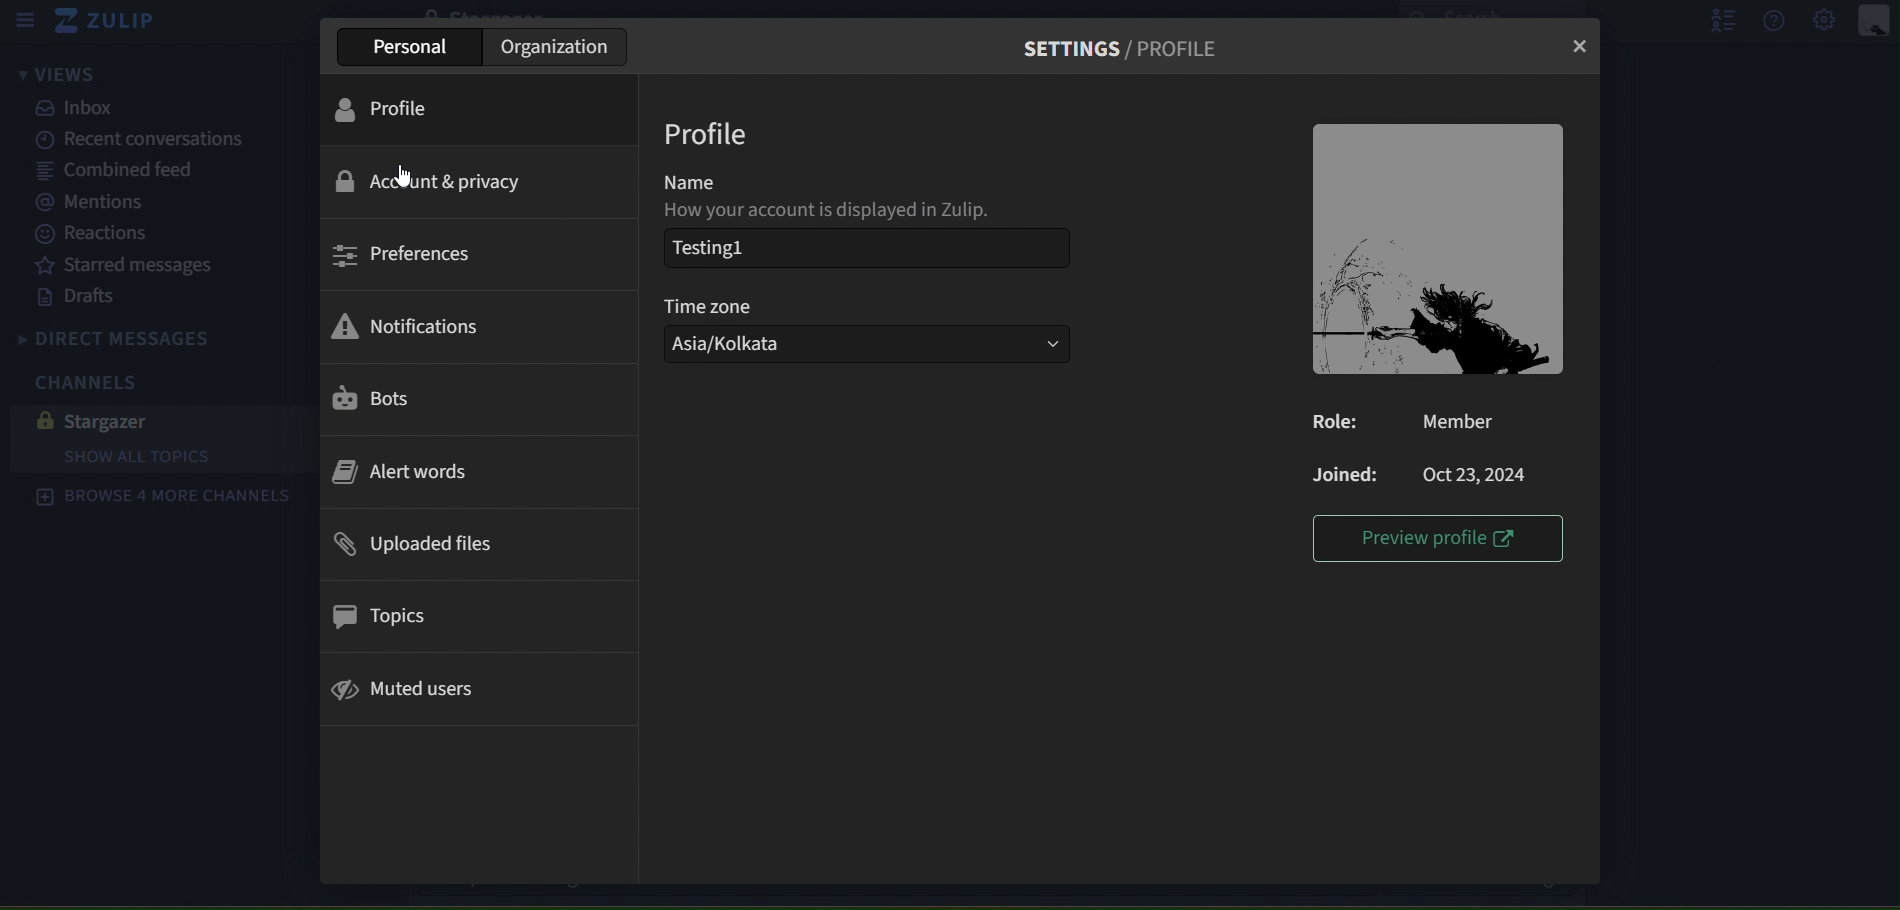  Describe the element at coordinates (405, 328) in the screenshot. I see `notifications` at that location.